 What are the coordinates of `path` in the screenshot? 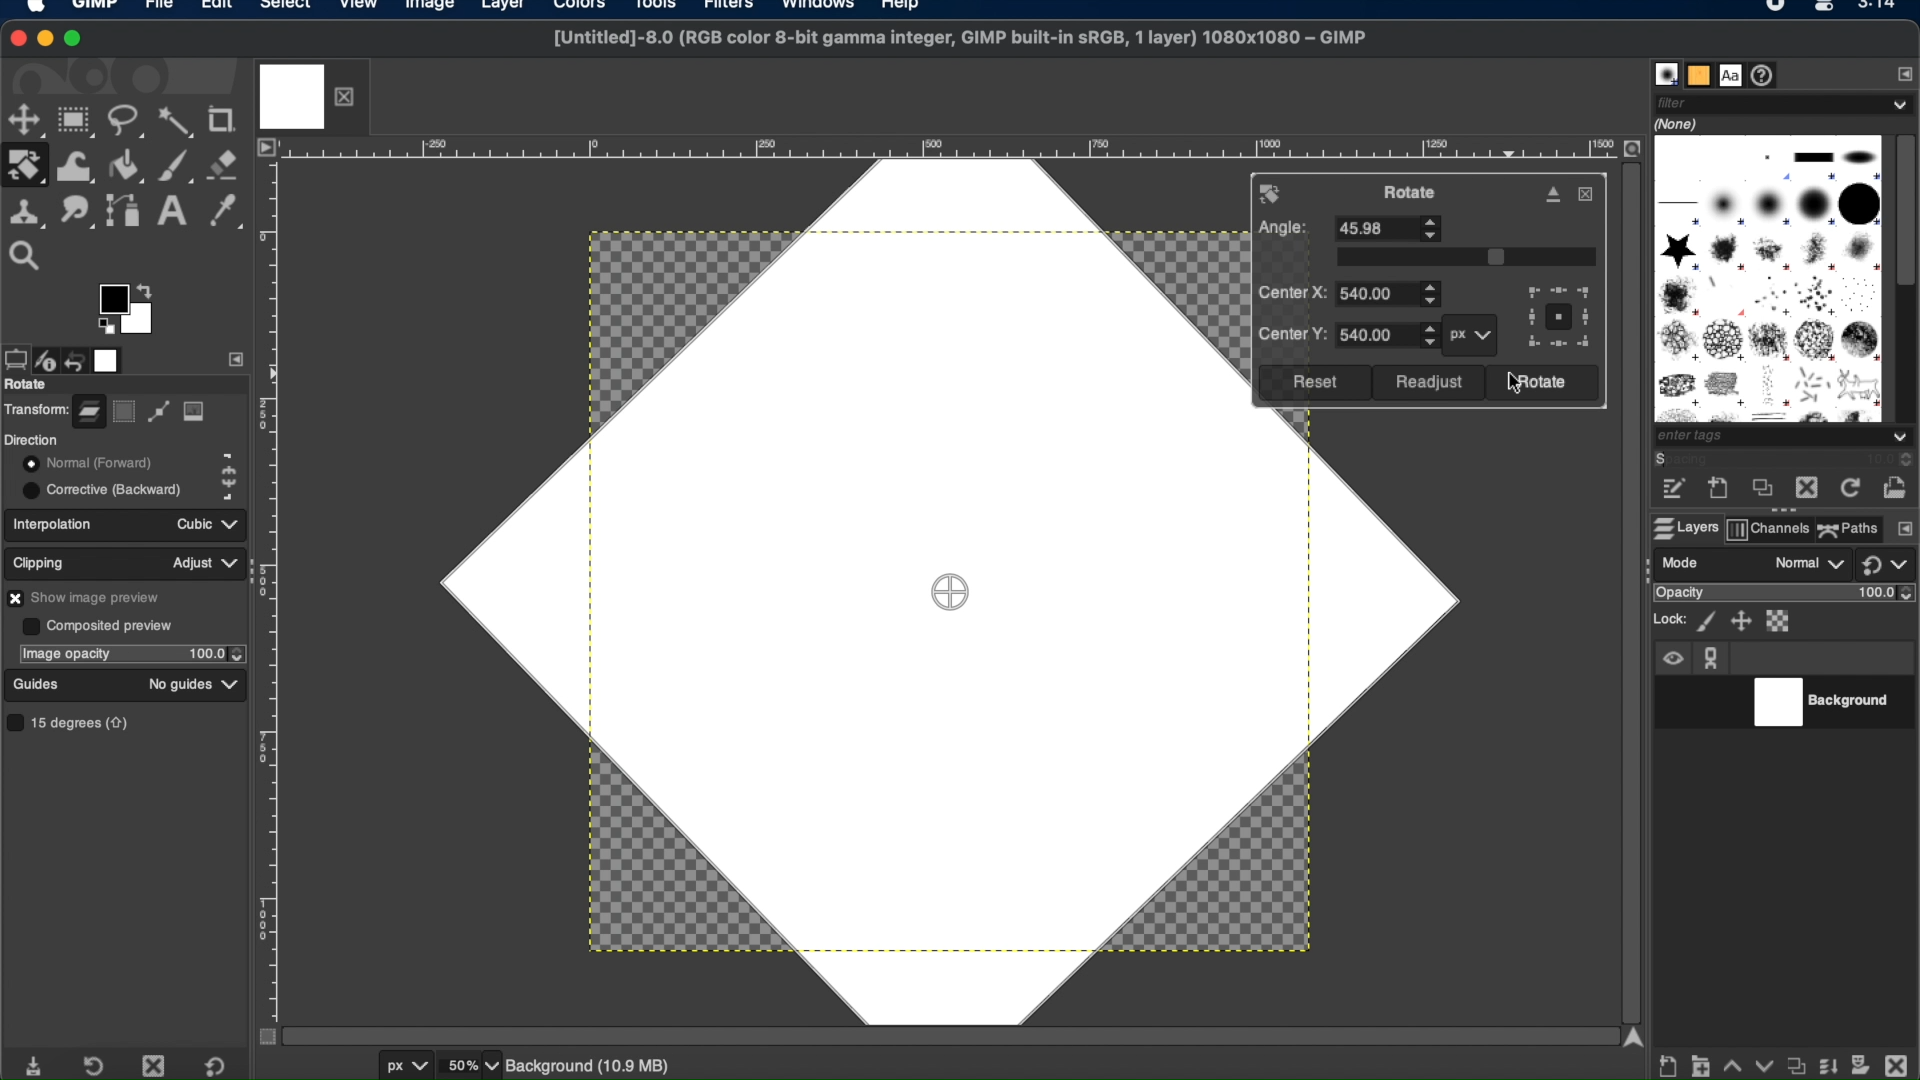 It's located at (158, 414).